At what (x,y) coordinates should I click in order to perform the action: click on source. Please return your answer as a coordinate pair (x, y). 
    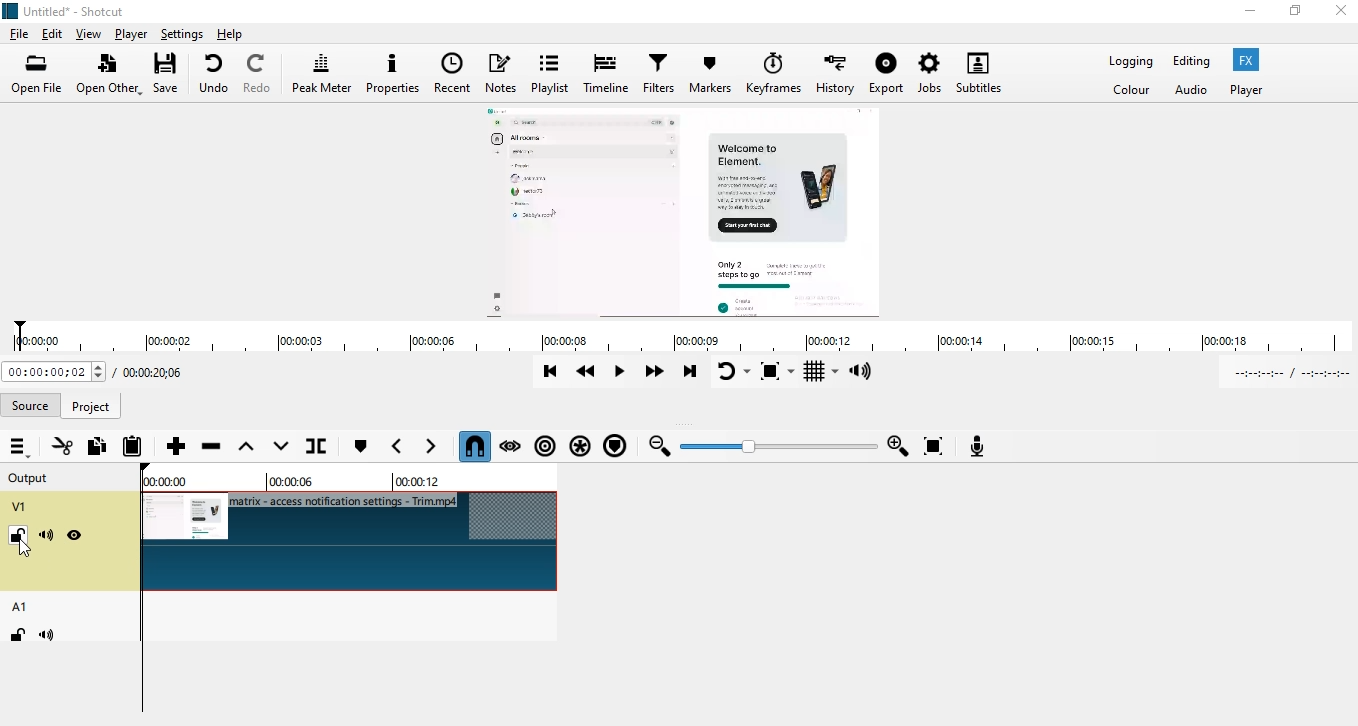
    Looking at the image, I should click on (32, 402).